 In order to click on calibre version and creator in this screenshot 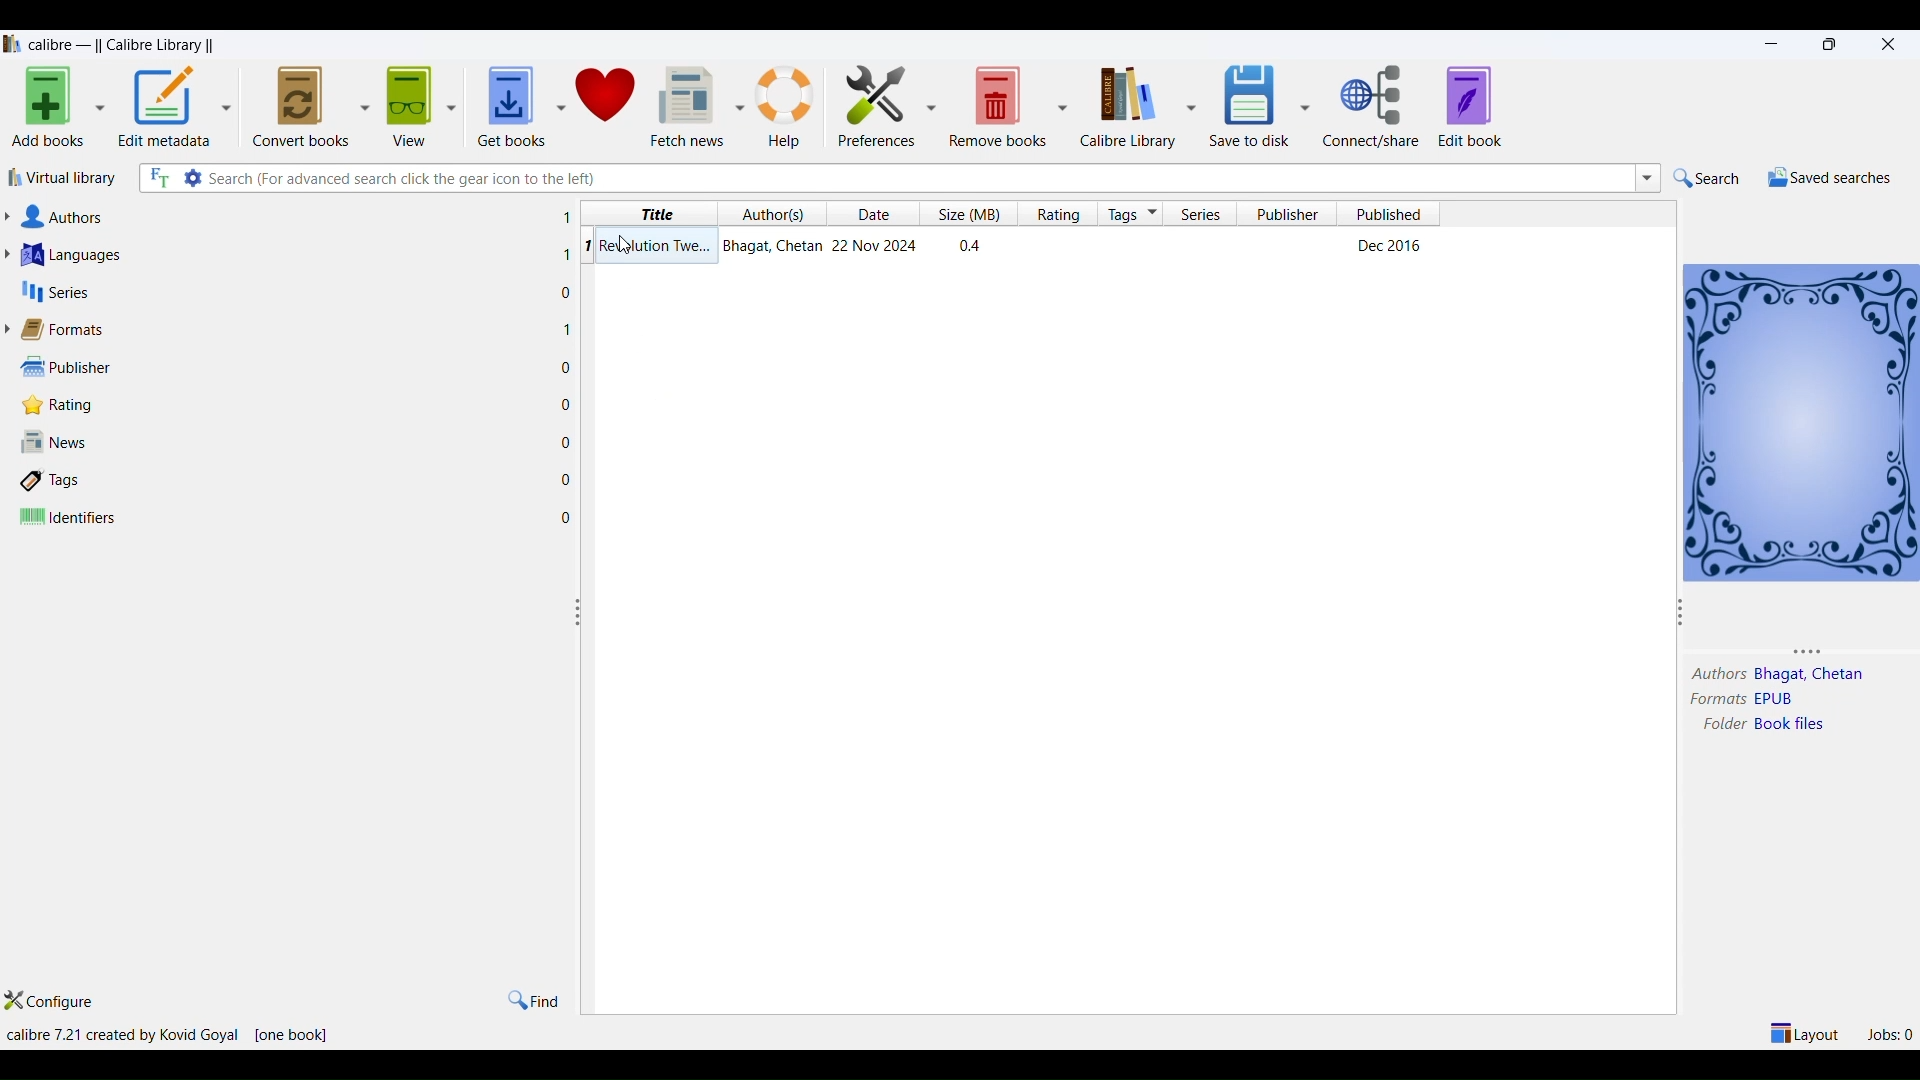, I will do `click(121, 1033)`.